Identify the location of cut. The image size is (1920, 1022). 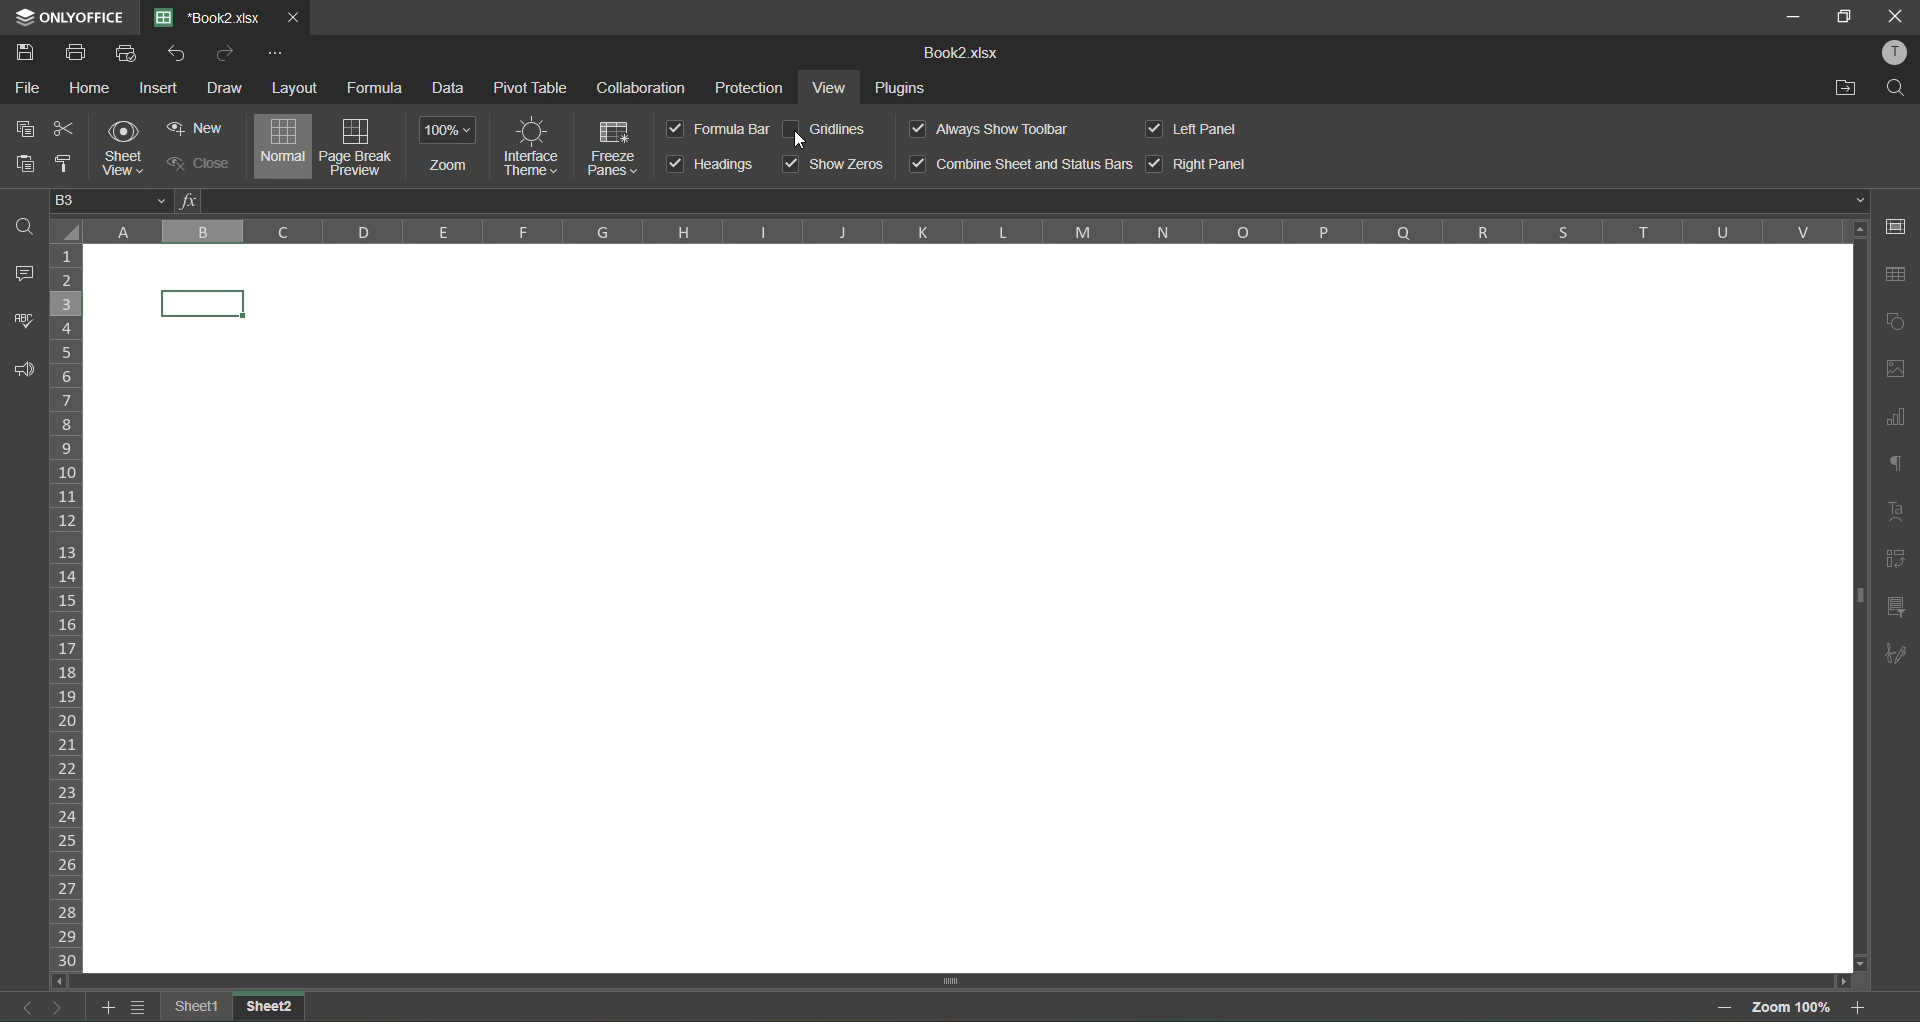
(64, 131).